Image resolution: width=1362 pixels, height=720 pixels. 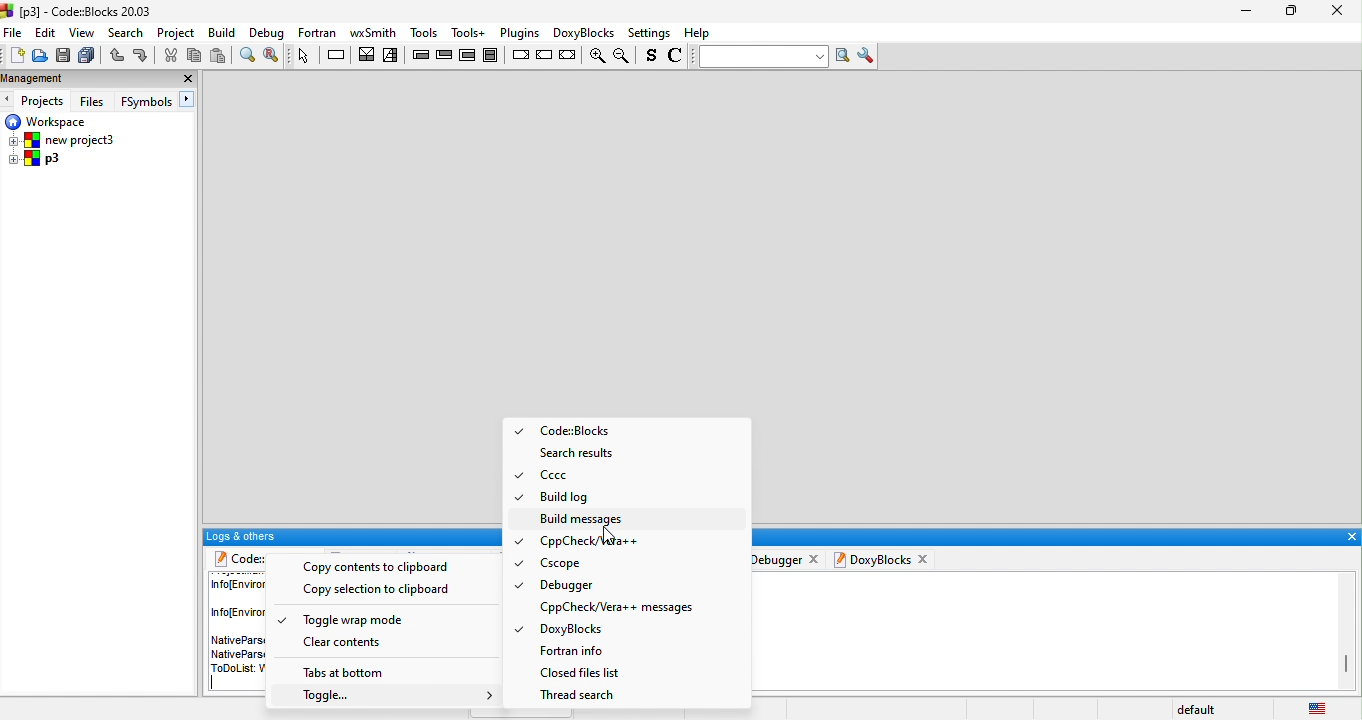 What do you see at coordinates (652, 57) in the screenshot?
I see `toggle source` at bounding box center [652, 57].